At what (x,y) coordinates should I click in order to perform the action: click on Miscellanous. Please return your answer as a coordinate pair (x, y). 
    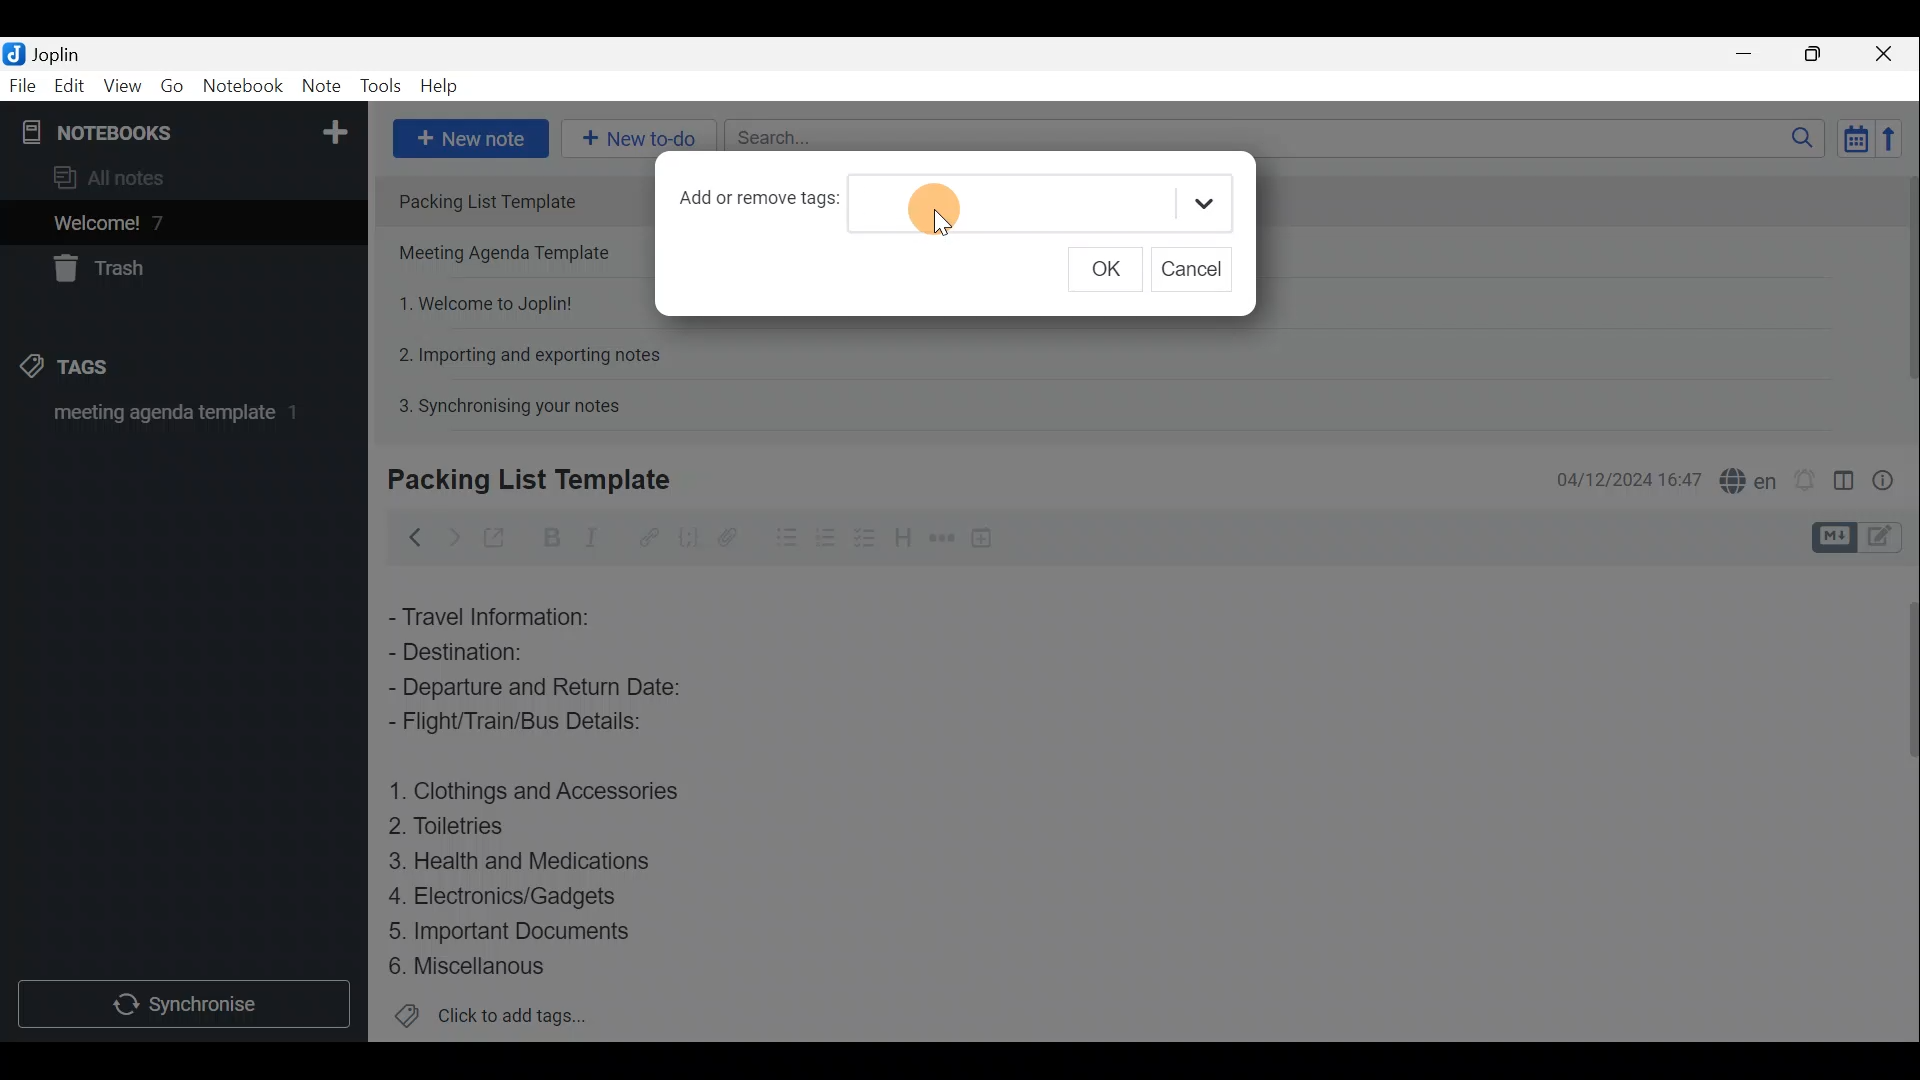
    Looking at the image, I should click on (469, 966).